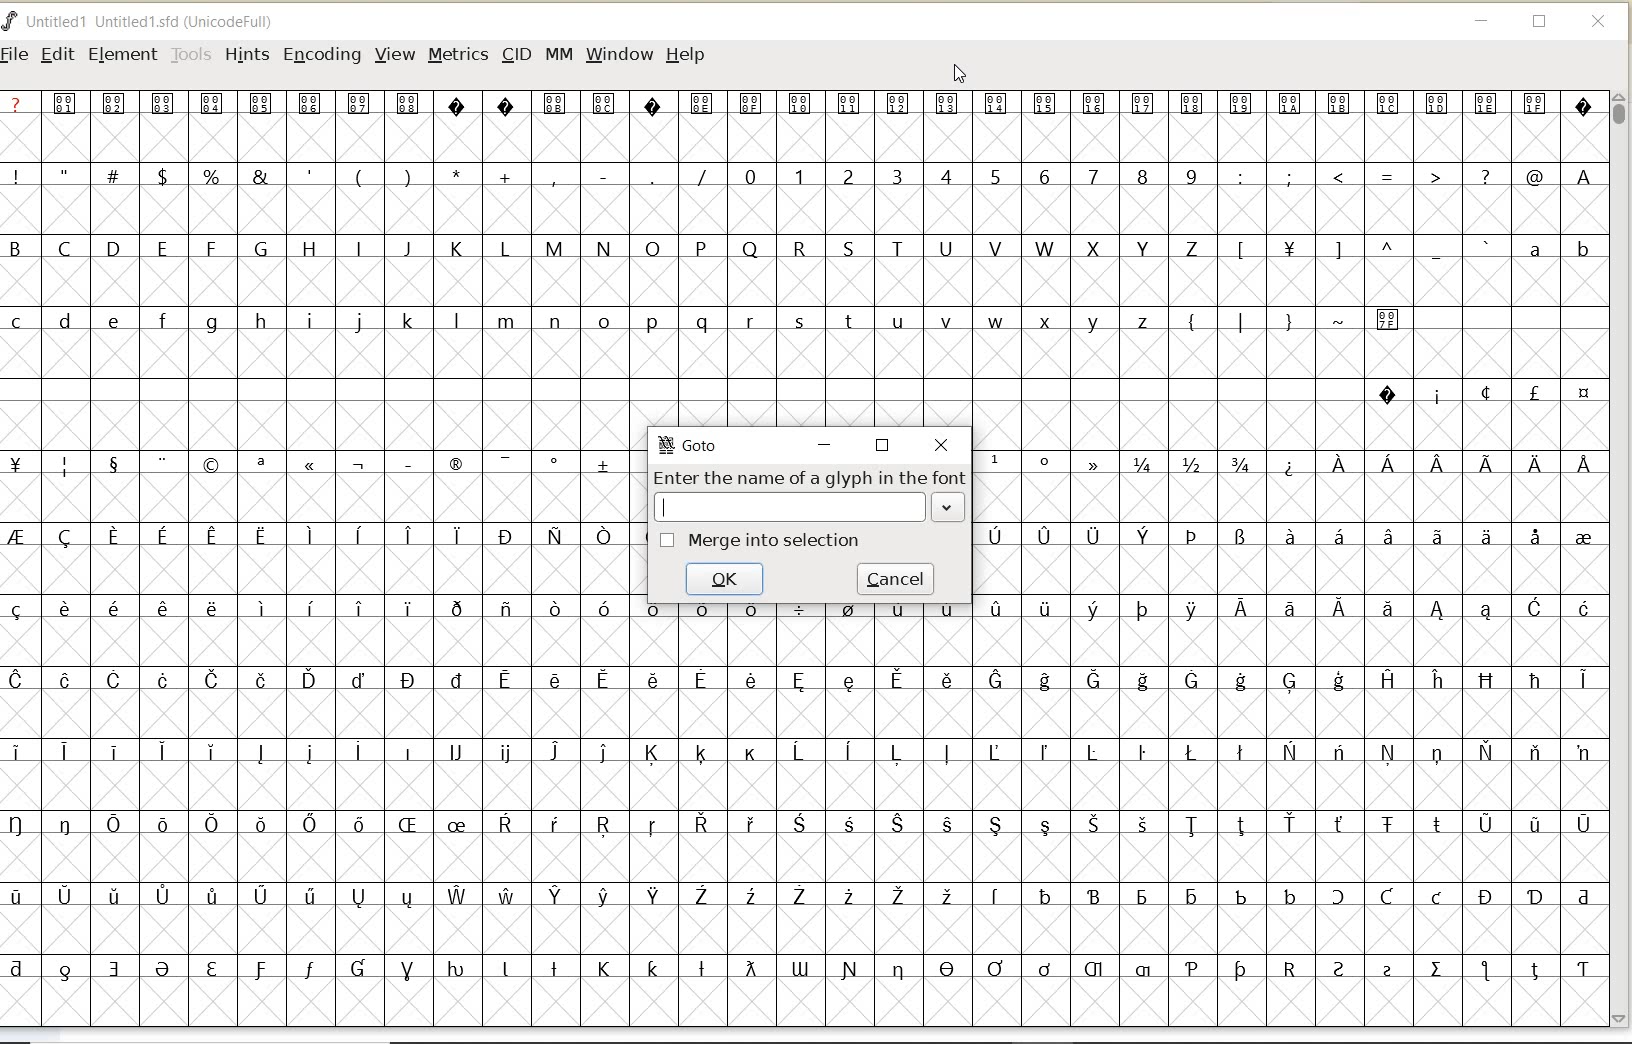  What do you see at coordinates (57, 56) in the screenshot?
I see `EDIT` at bounding box center [57, 56].